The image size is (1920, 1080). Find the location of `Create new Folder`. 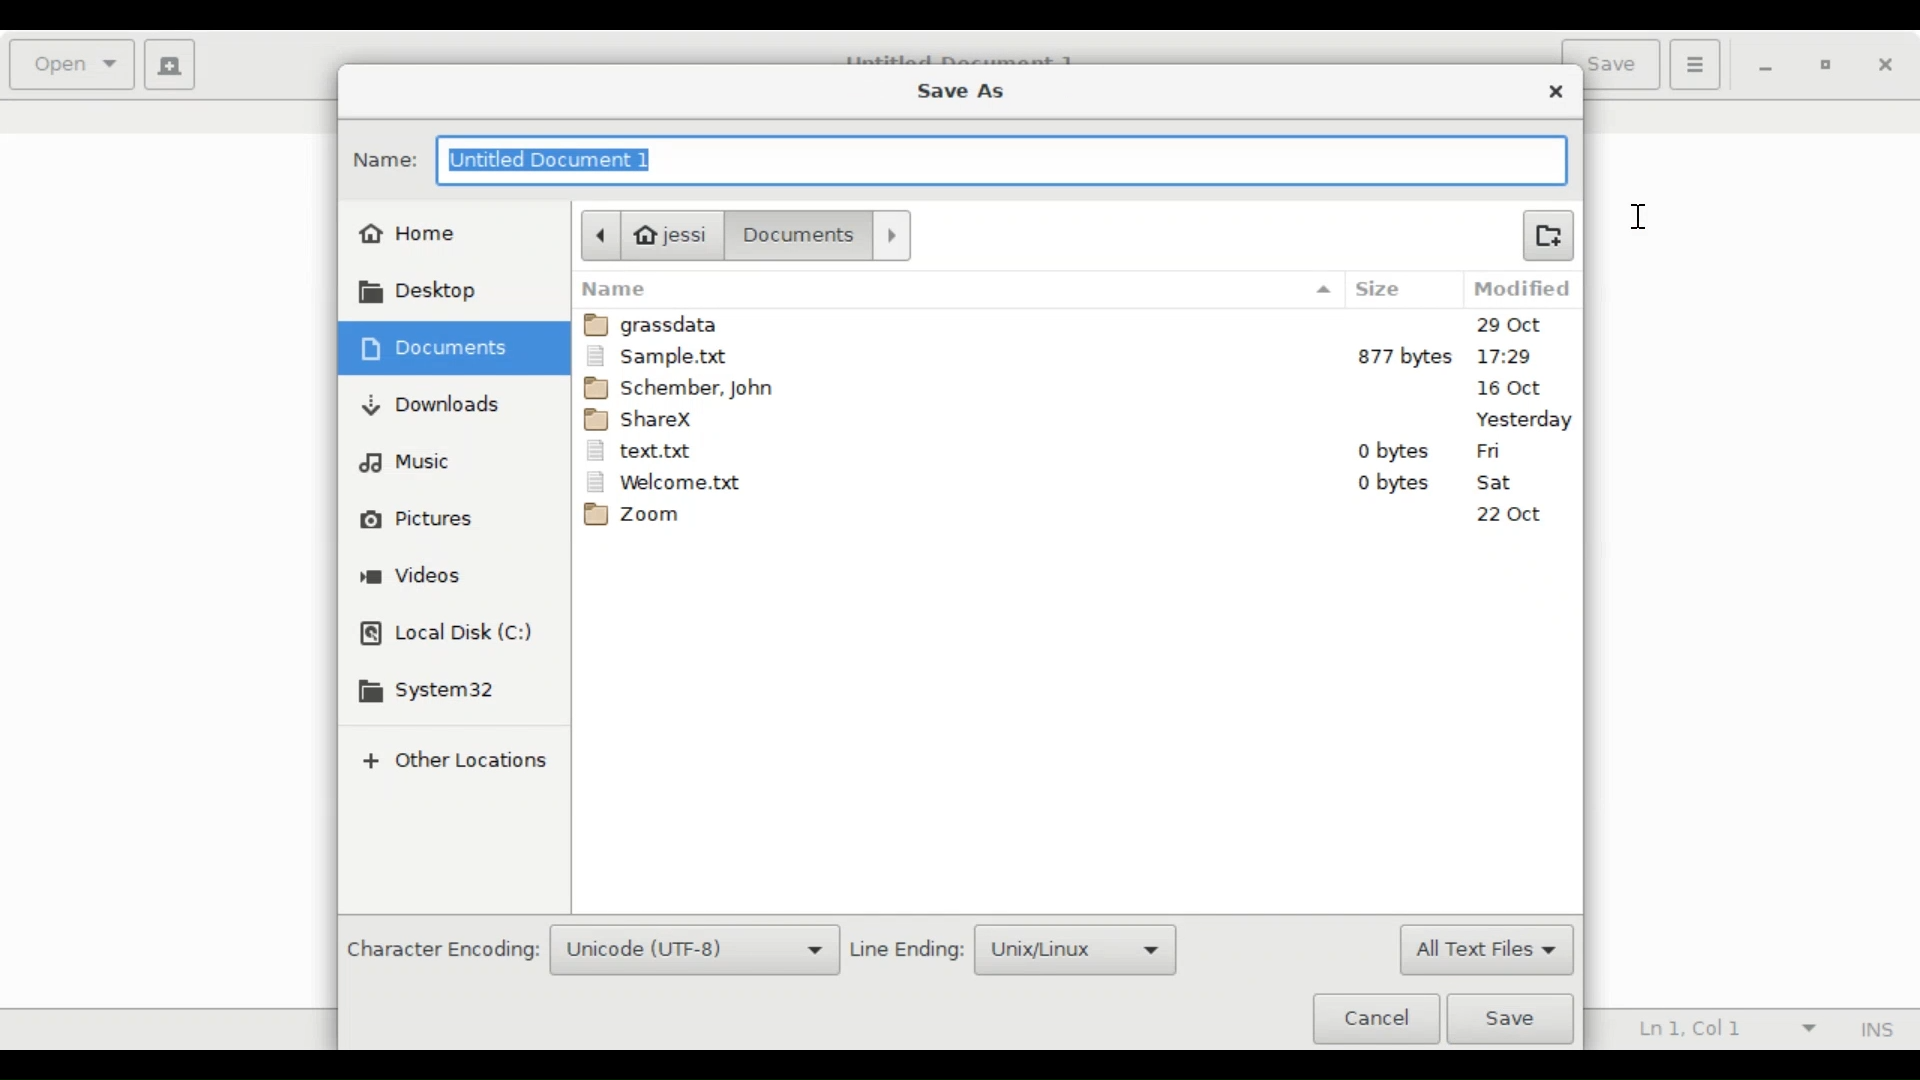

Create new Folder is located at coordinates (1547, 233).